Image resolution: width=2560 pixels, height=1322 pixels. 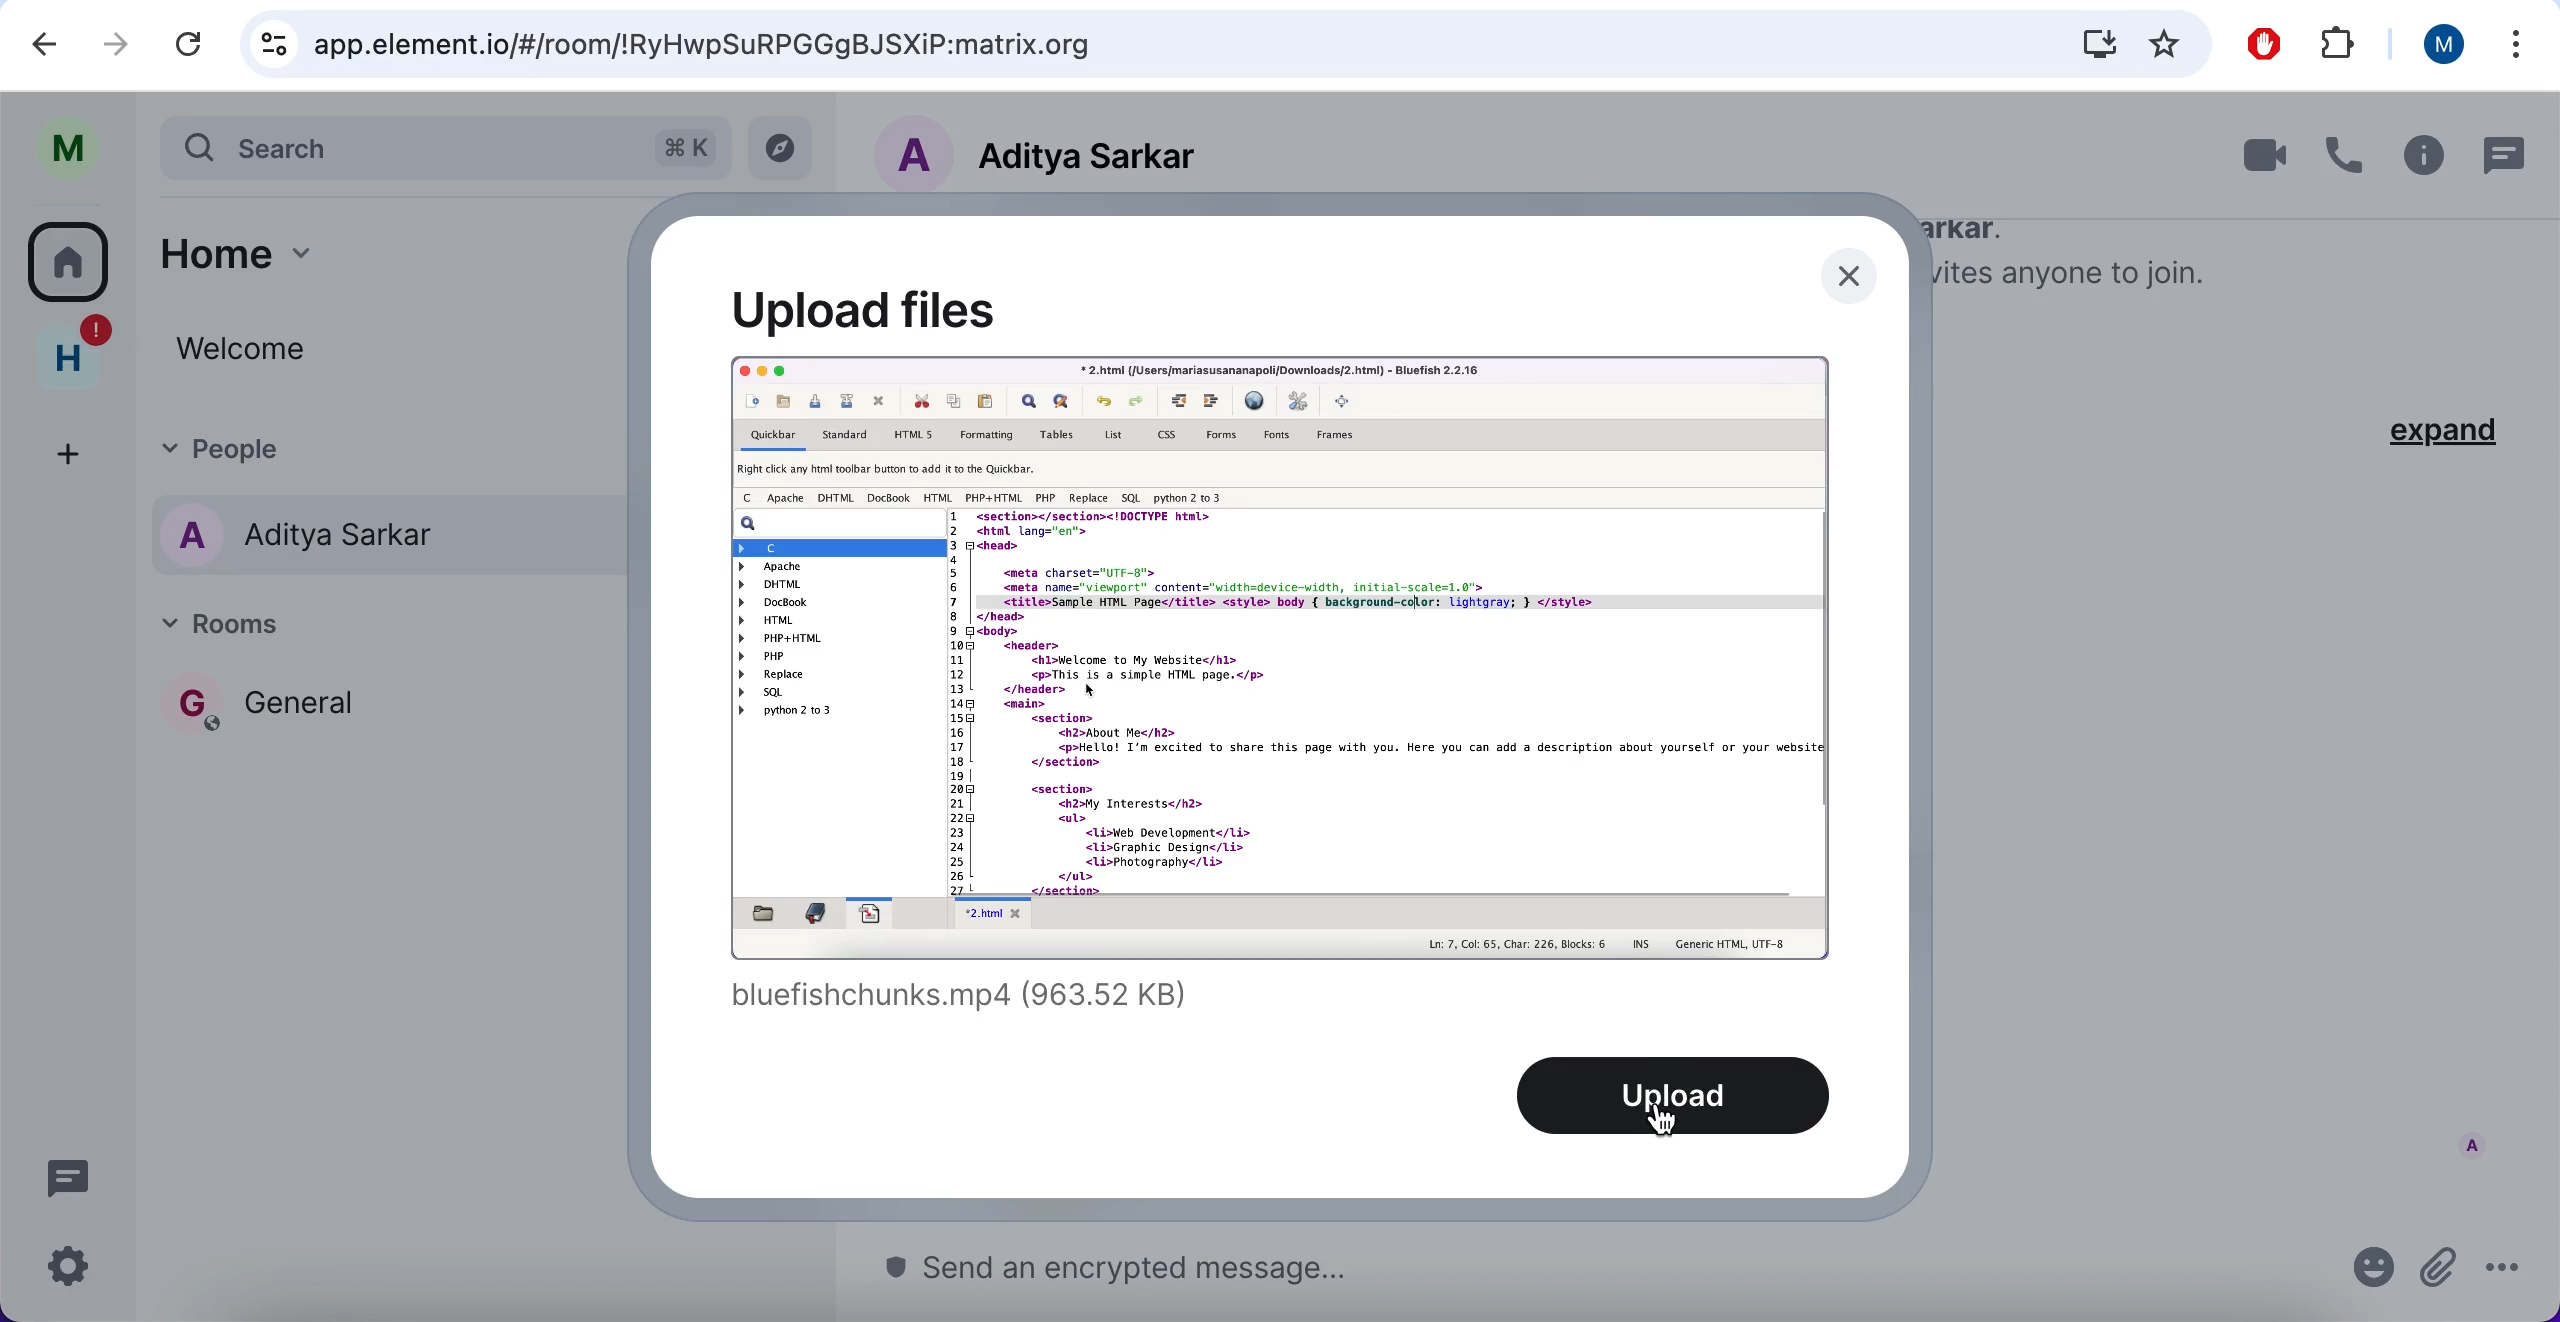 What do you see at coordinates (2342, 42) in the screenshot?
I see `extensions` at bounding box center [2342, 42].